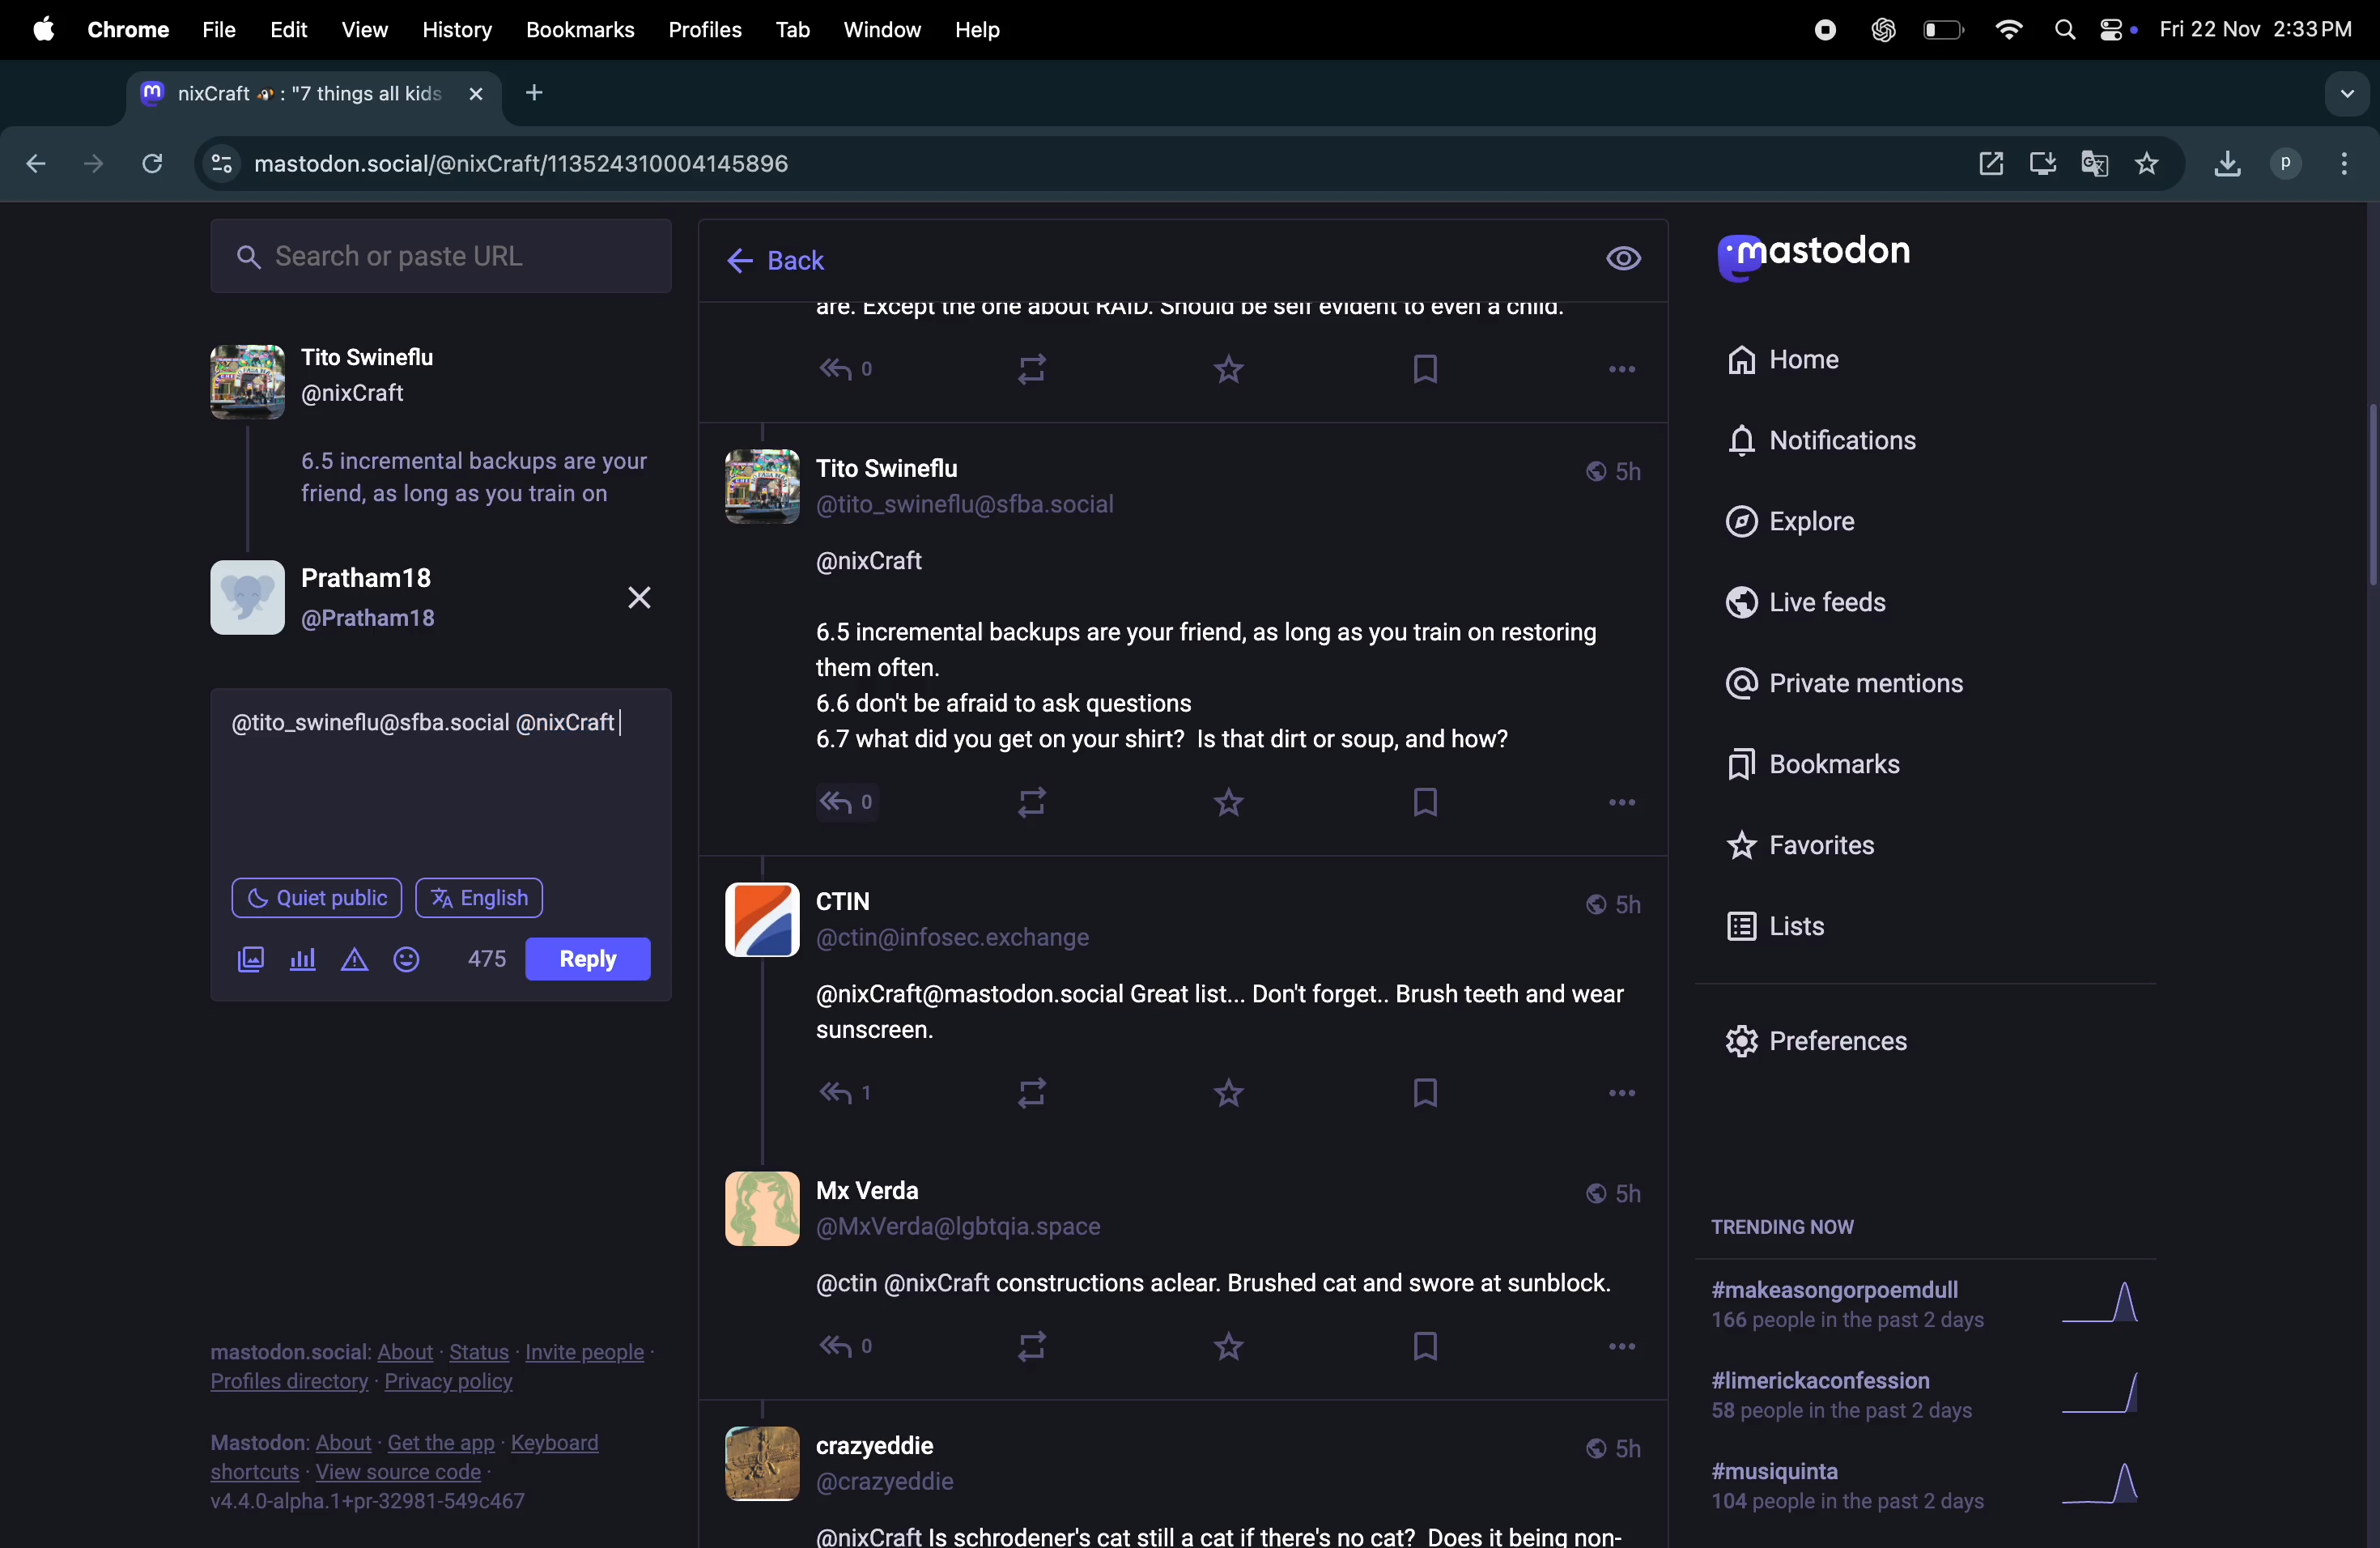 This screenshot has width=2380, height=1548. Describe the element at coordinates (1869, 768) in the screenshot. I see `book marks` at that location.